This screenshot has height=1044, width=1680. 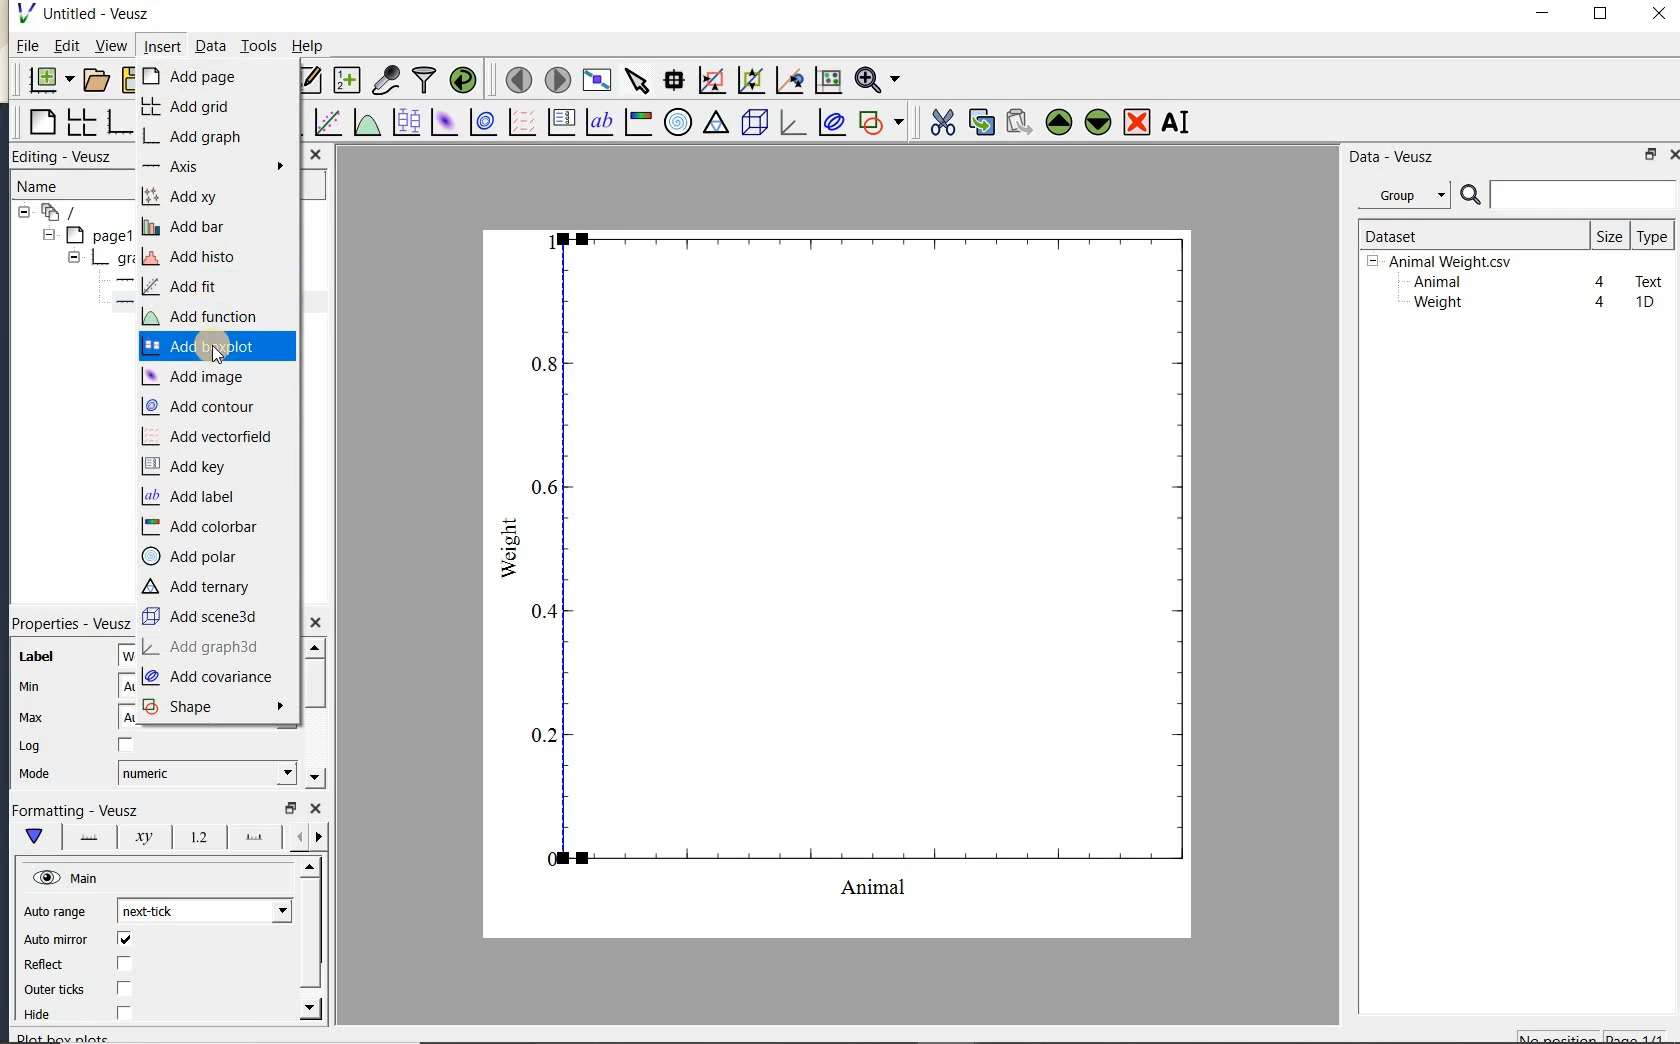 What do you see at coordinates (59, 186) in the screenshot?
I see `Name` at bounding box center [59, 186].